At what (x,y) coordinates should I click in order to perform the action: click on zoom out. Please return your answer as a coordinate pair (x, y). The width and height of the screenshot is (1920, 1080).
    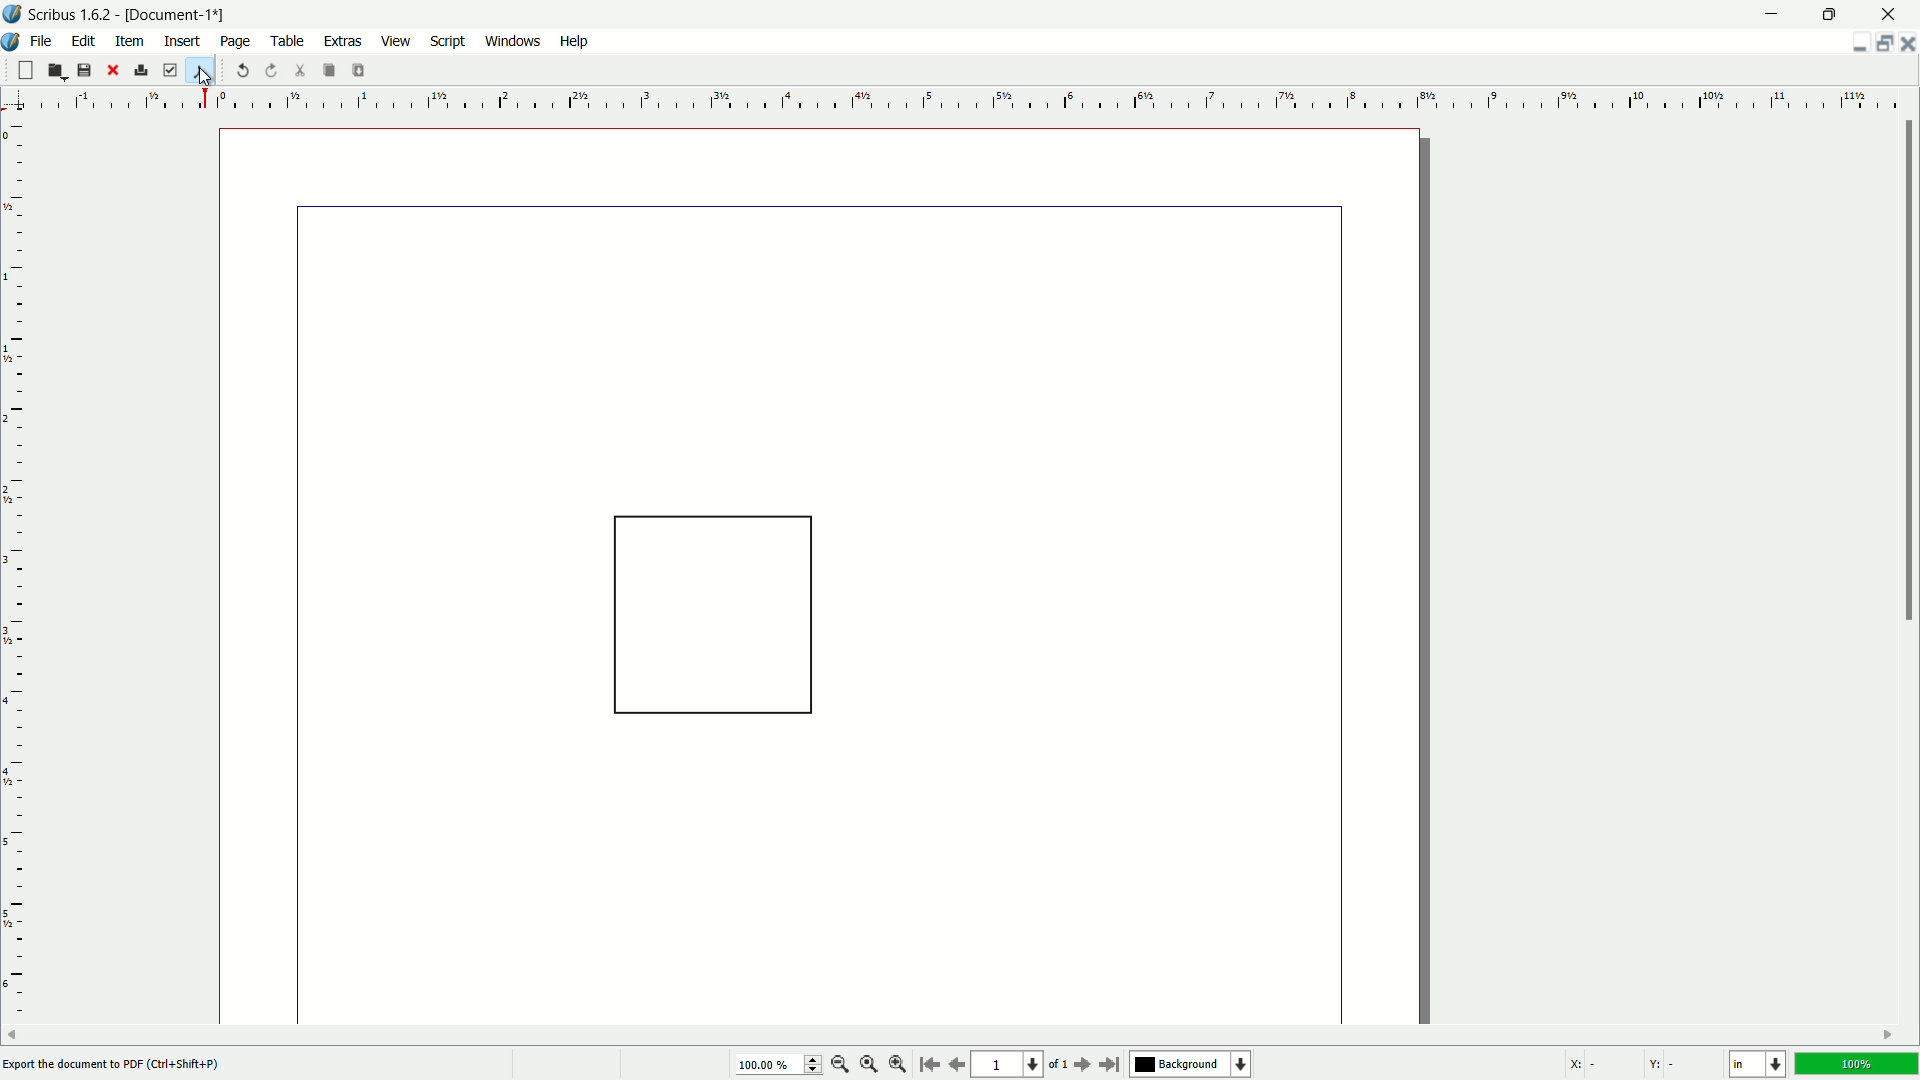
    Looking at the image, I should click on (841, 1066).